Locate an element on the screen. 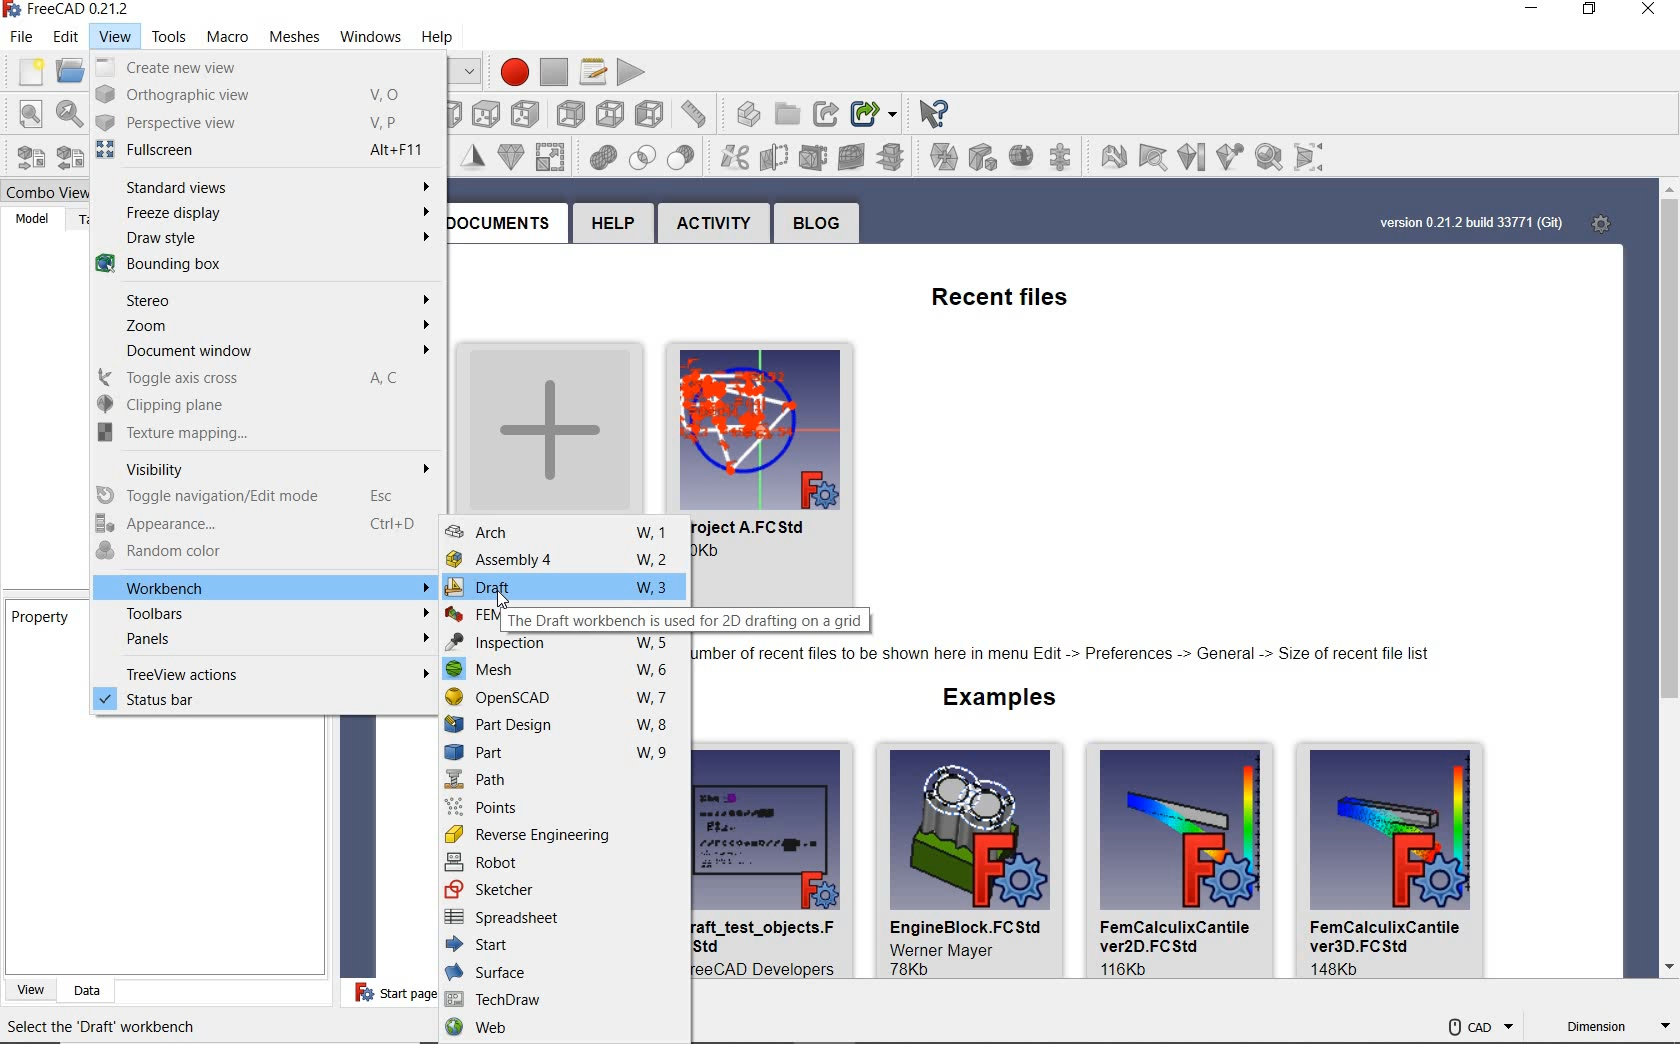 The image size is (1680, 1044). split by components is located at coordinates (944, 156).